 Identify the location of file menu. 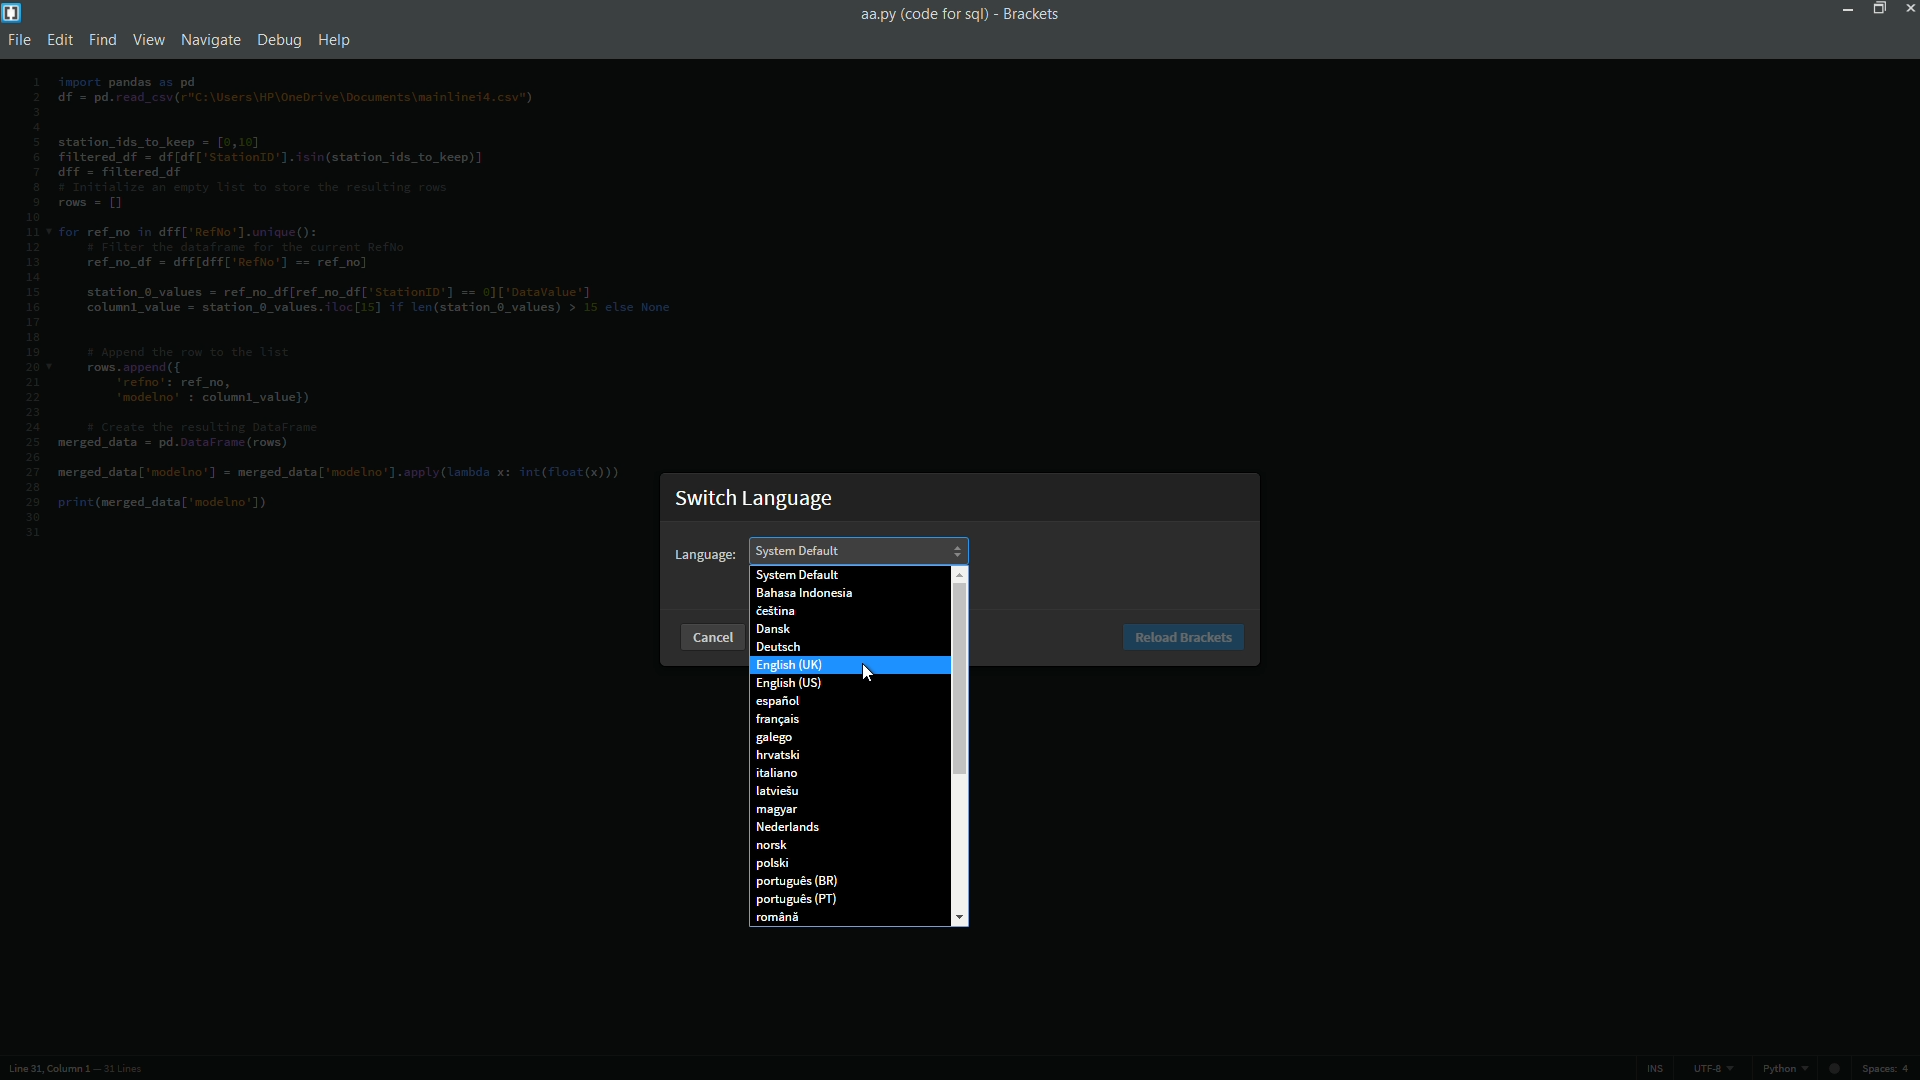
(23, 41).